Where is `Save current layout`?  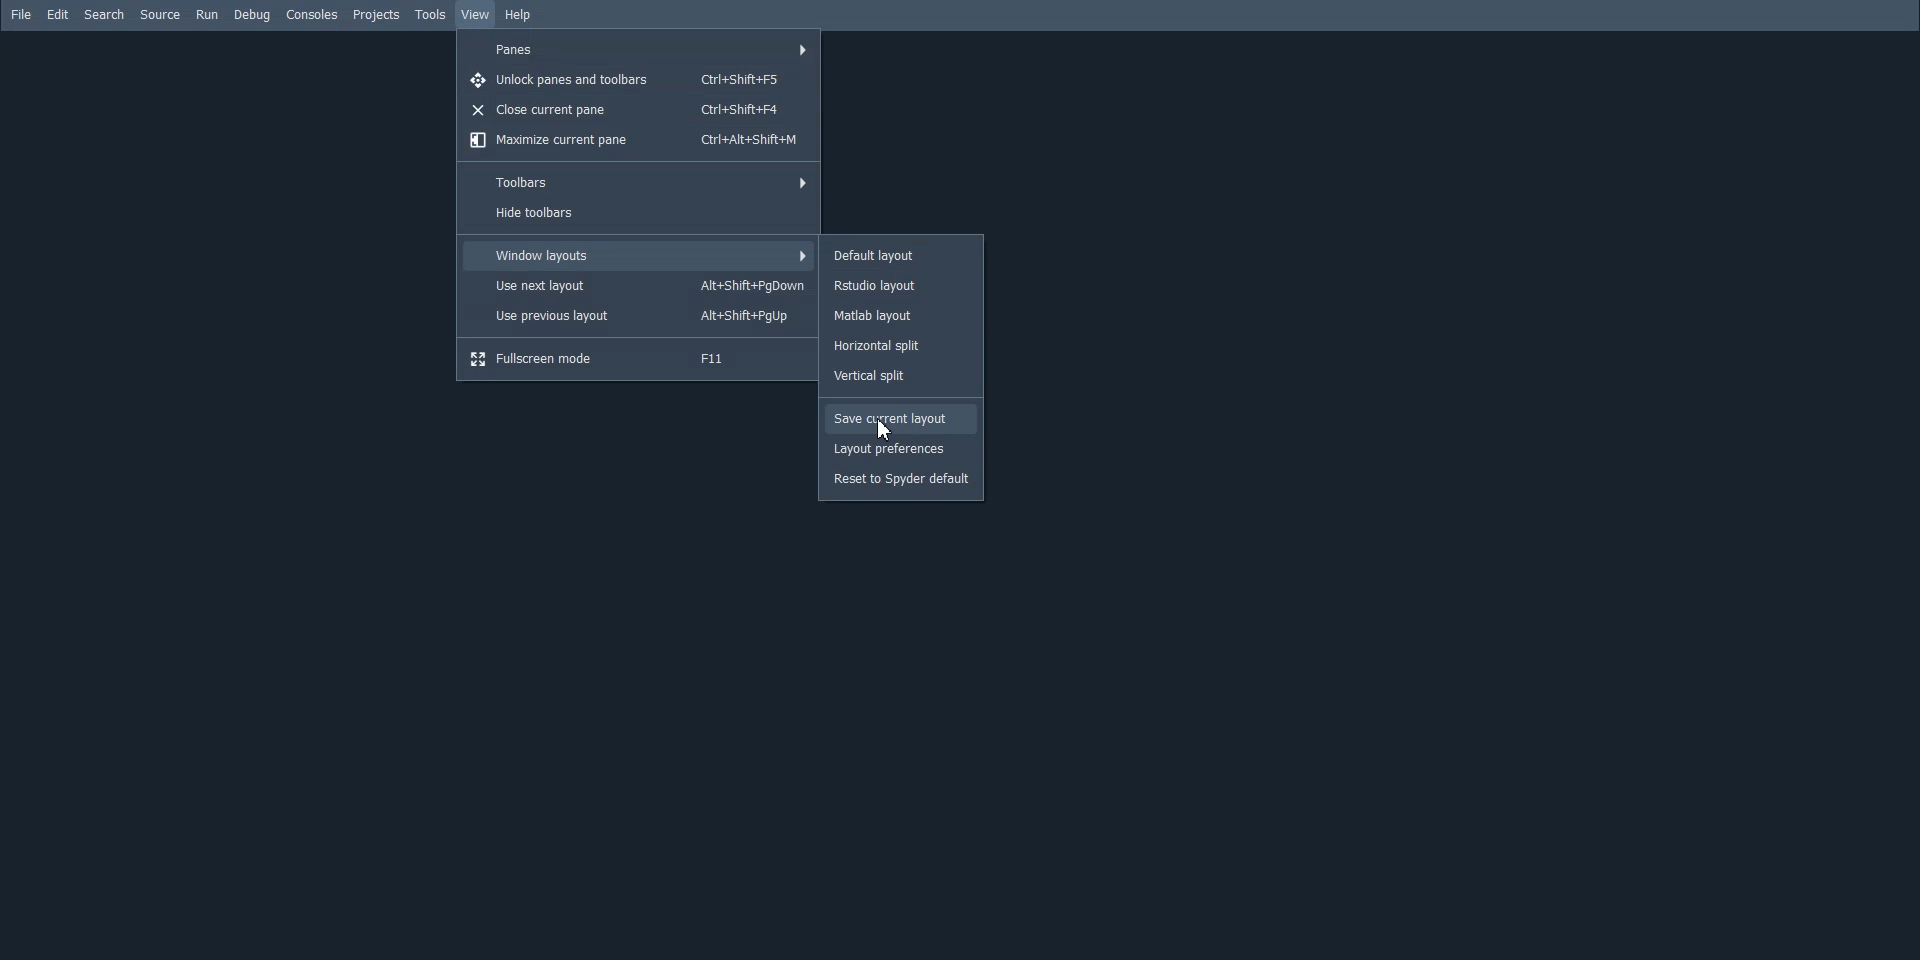
Save current layout is located at coordinates (901, 419).